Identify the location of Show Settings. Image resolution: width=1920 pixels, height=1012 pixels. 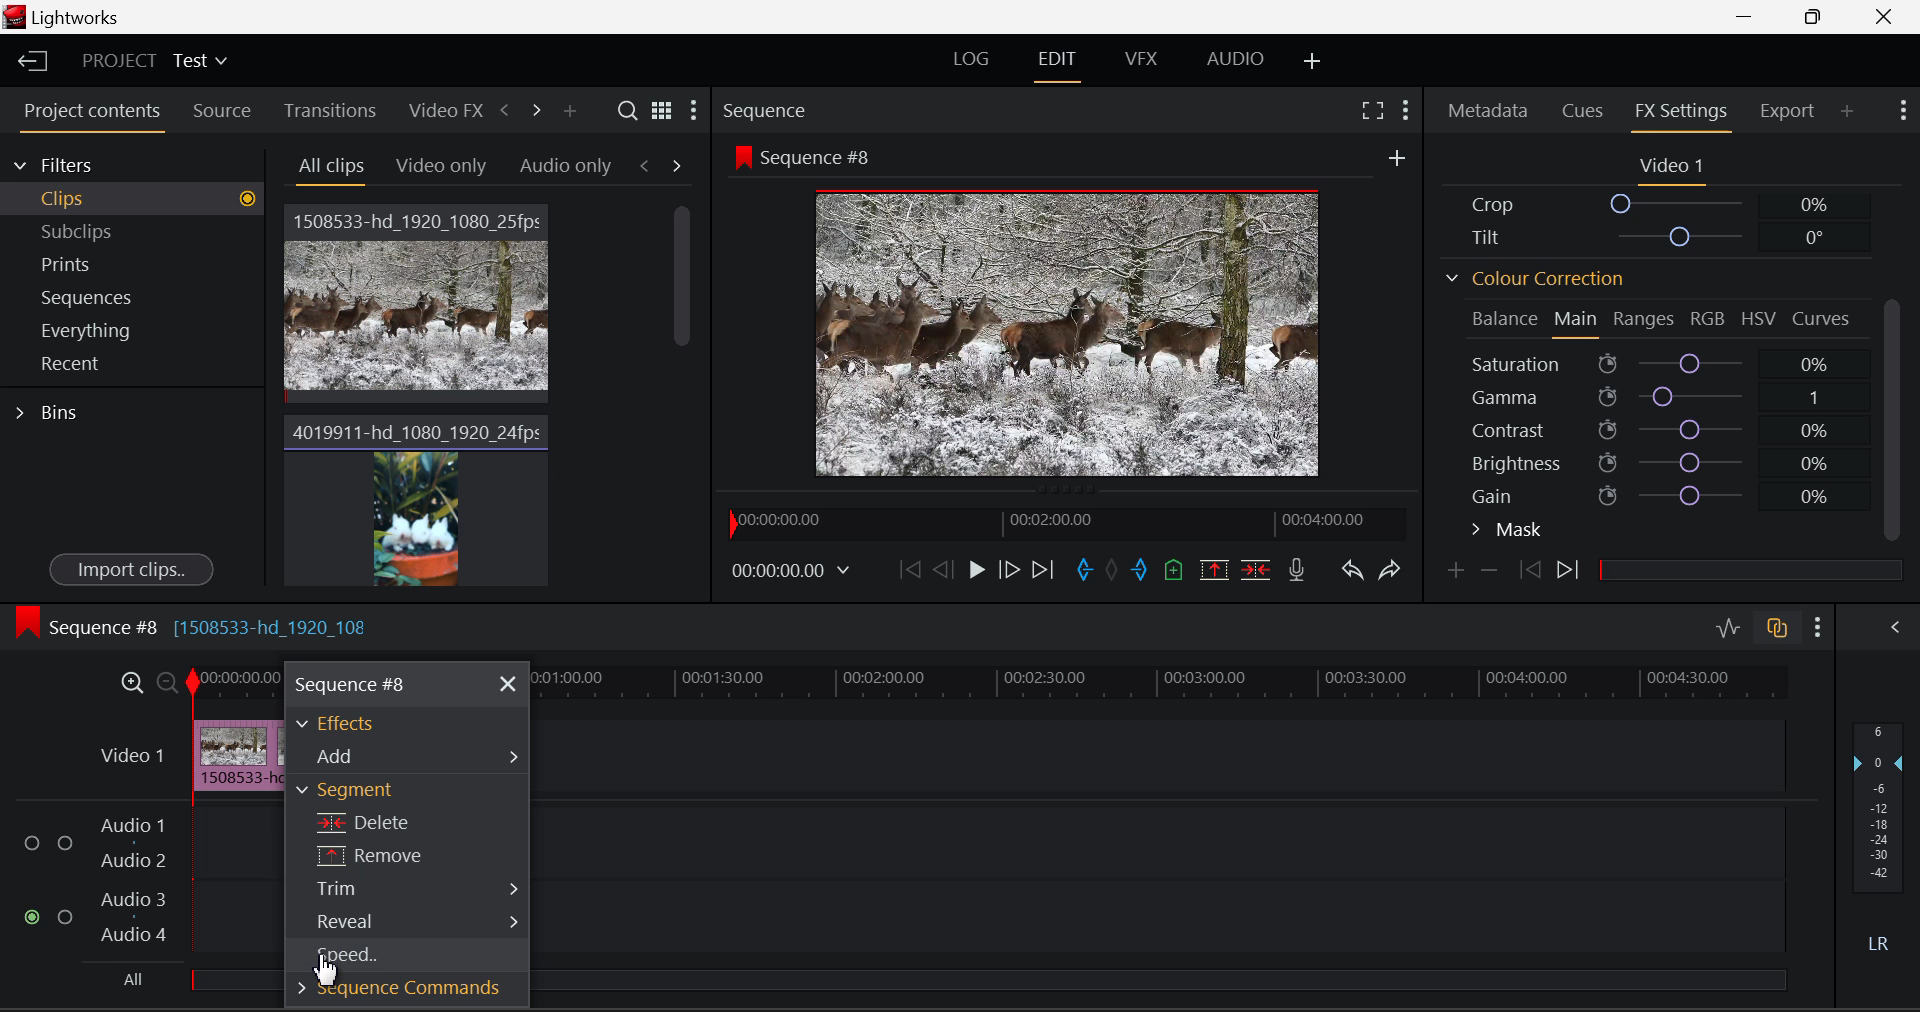
(1814, 626).